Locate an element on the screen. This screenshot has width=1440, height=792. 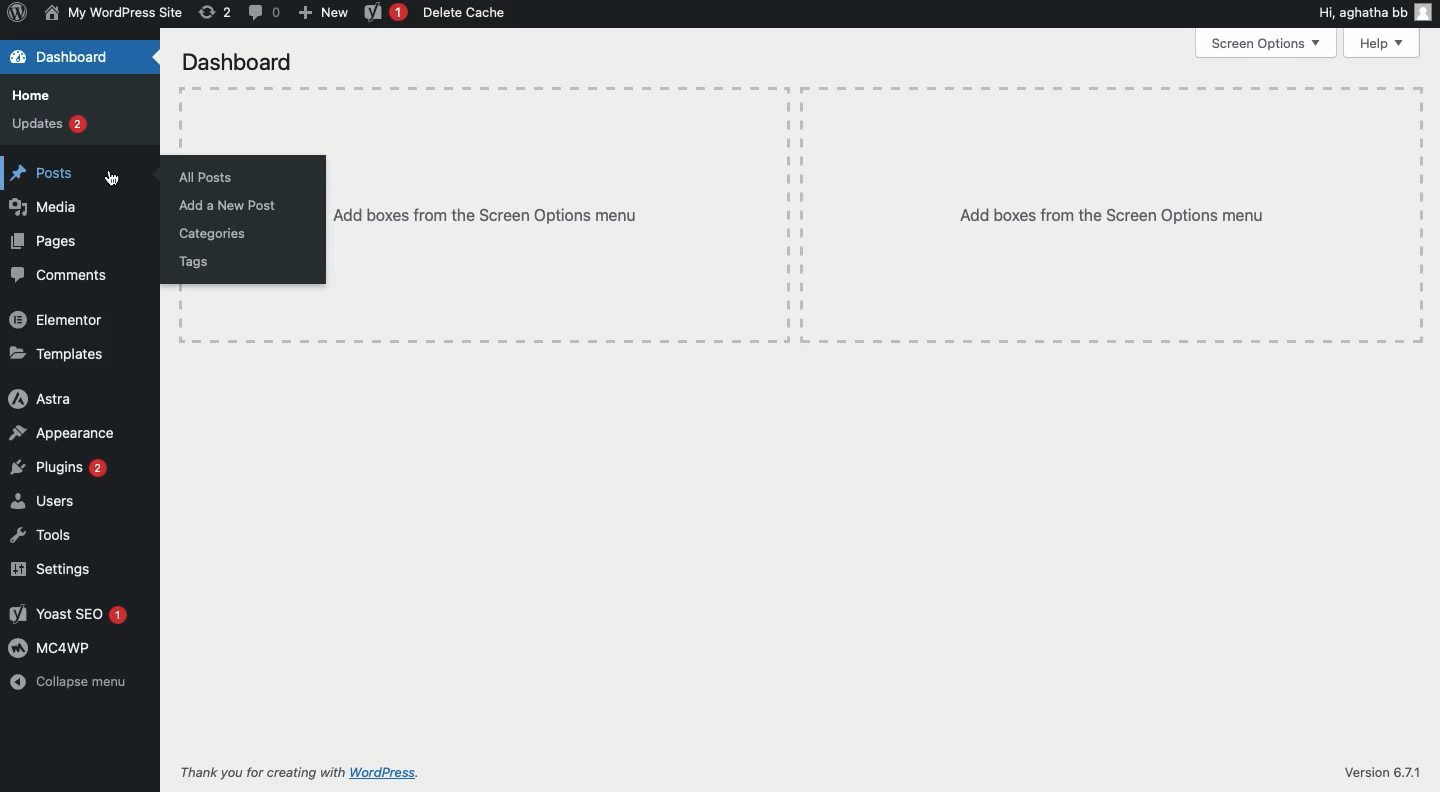
All posts is located at coordinates (204, 177).